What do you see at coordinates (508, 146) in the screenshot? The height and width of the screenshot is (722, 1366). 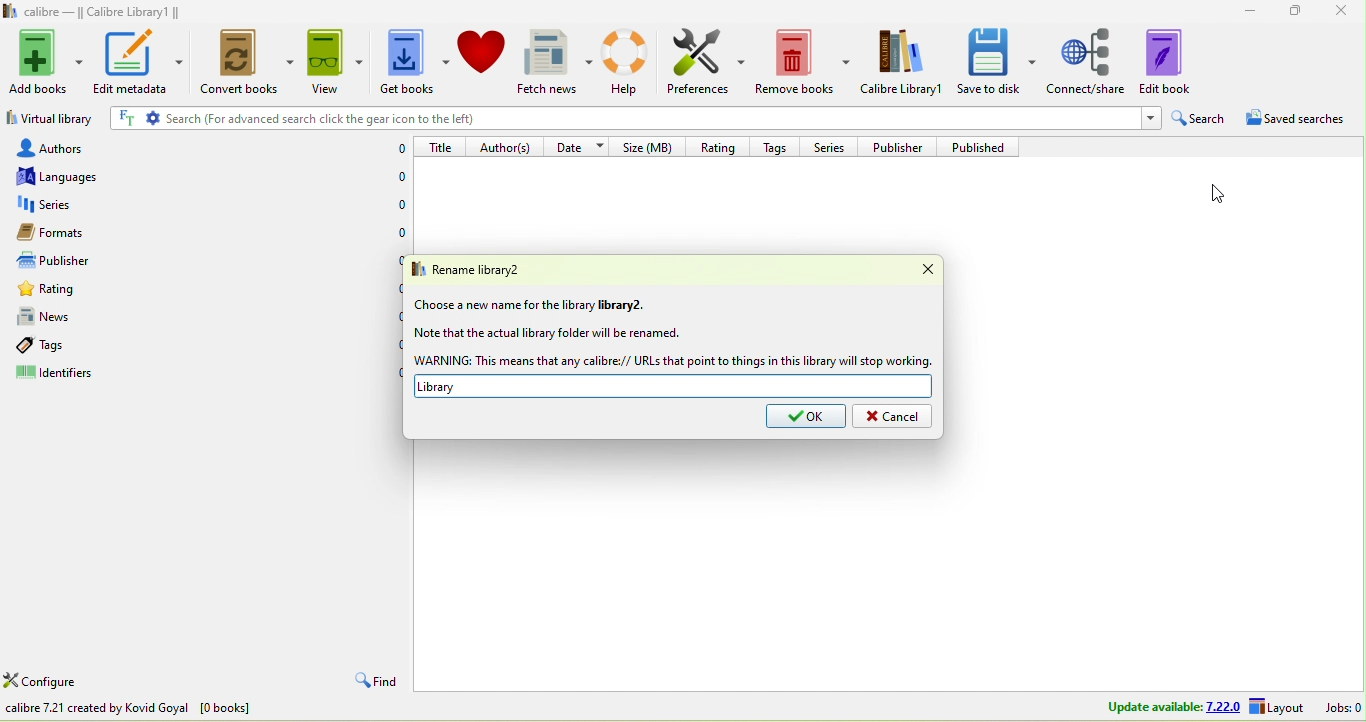 I see `author(s)` at bounding box center [508, 146].